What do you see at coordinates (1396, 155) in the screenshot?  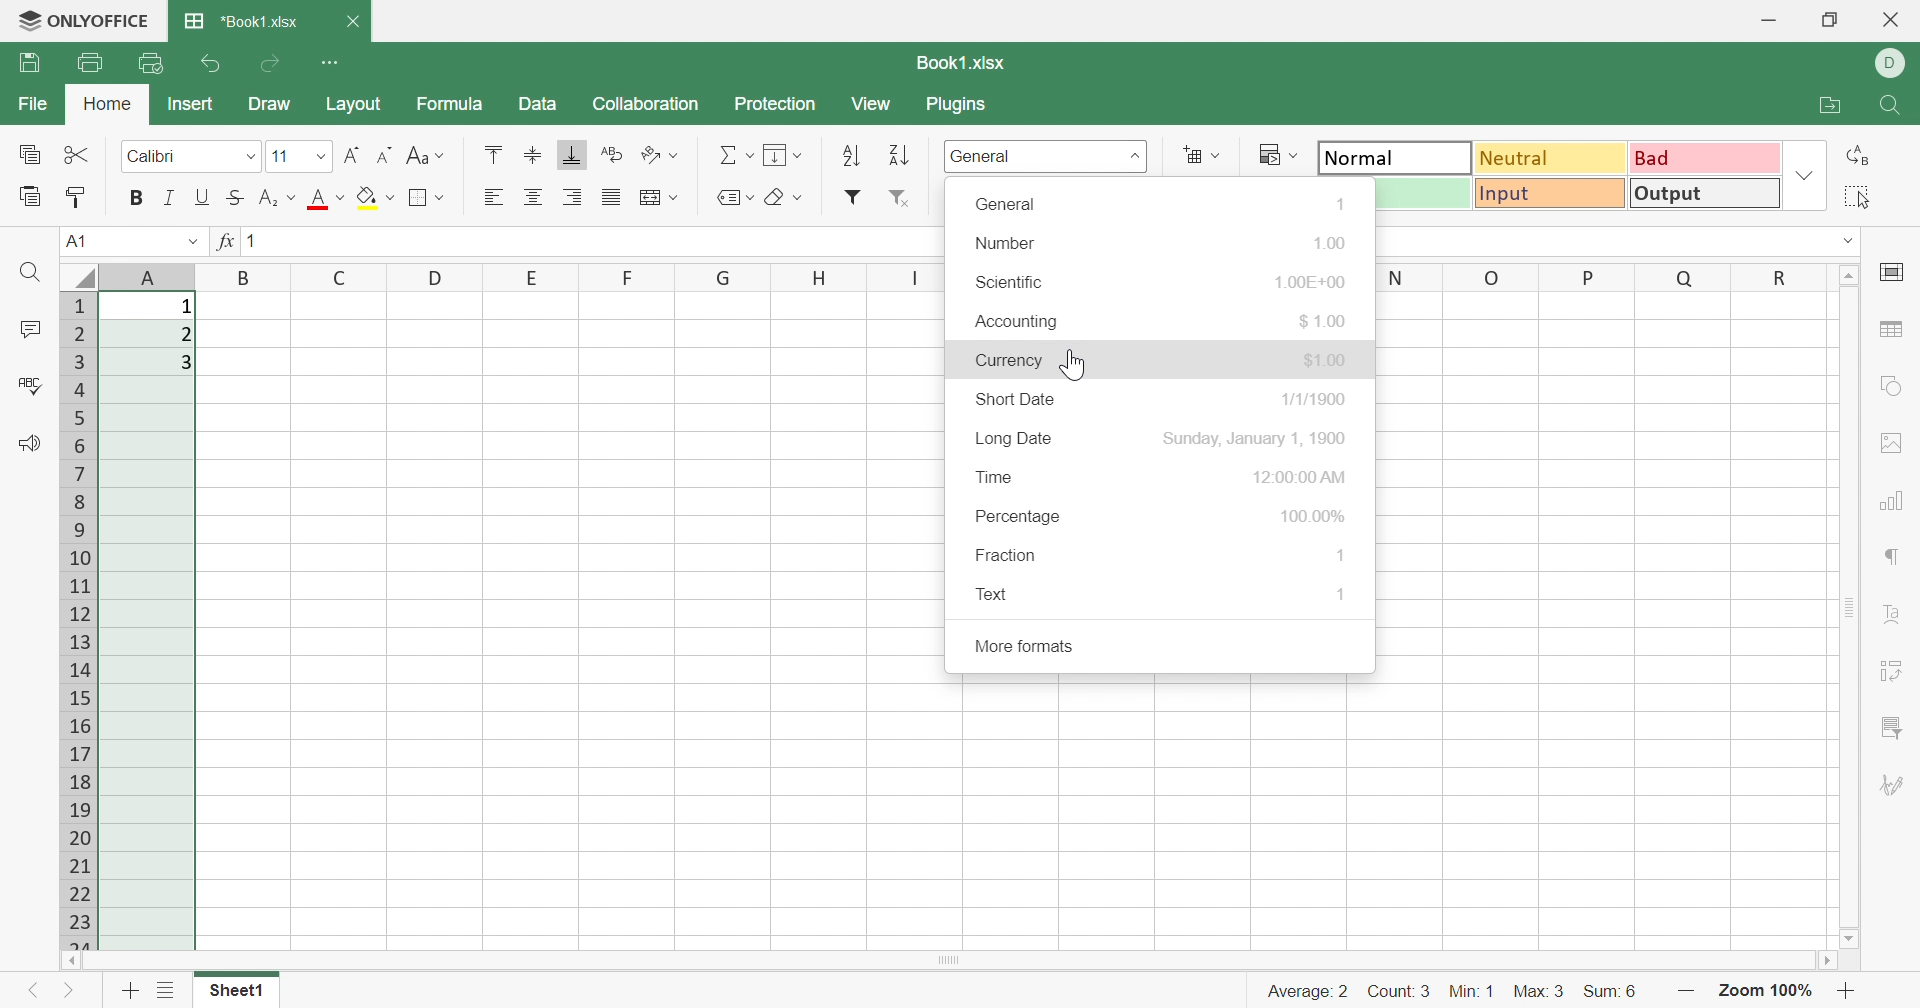 I see `Normal` at bounding box center [1396, 155].